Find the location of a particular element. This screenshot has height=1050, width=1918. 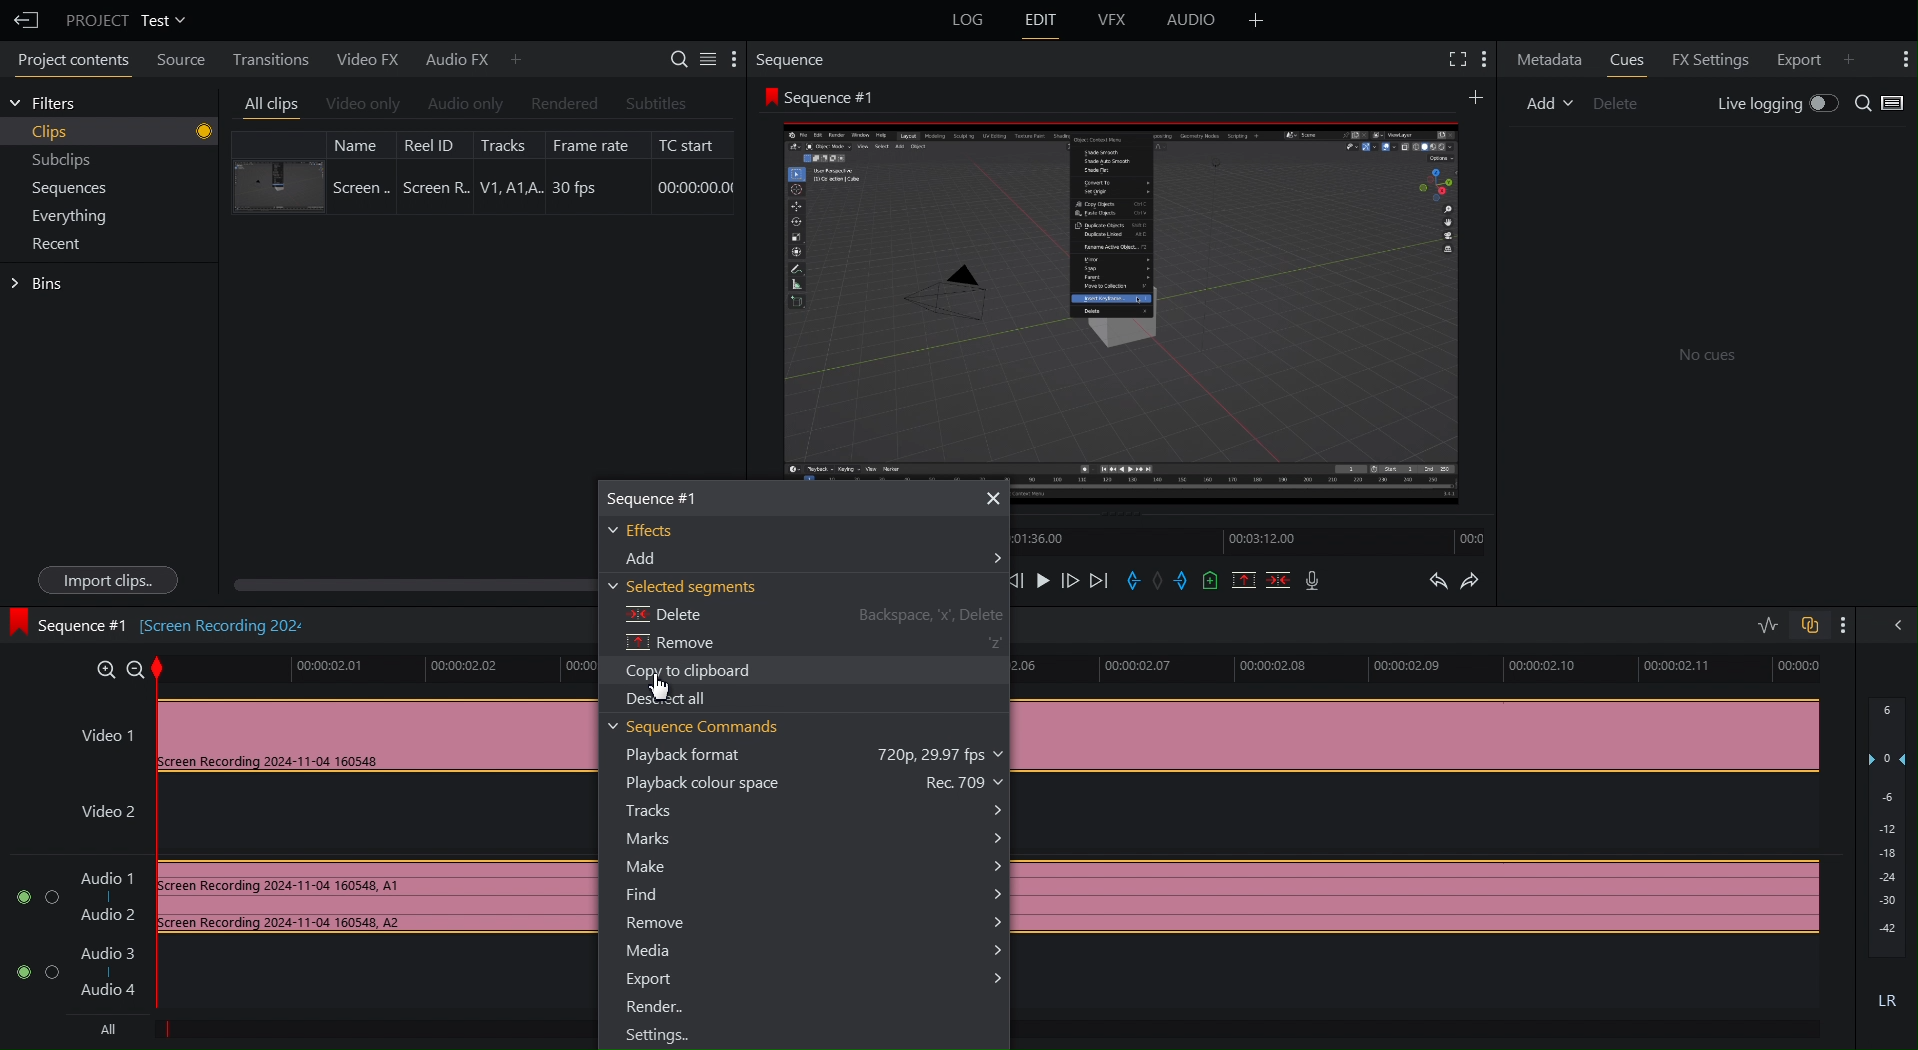

Live Logging is located at coordinates (1772, 104).